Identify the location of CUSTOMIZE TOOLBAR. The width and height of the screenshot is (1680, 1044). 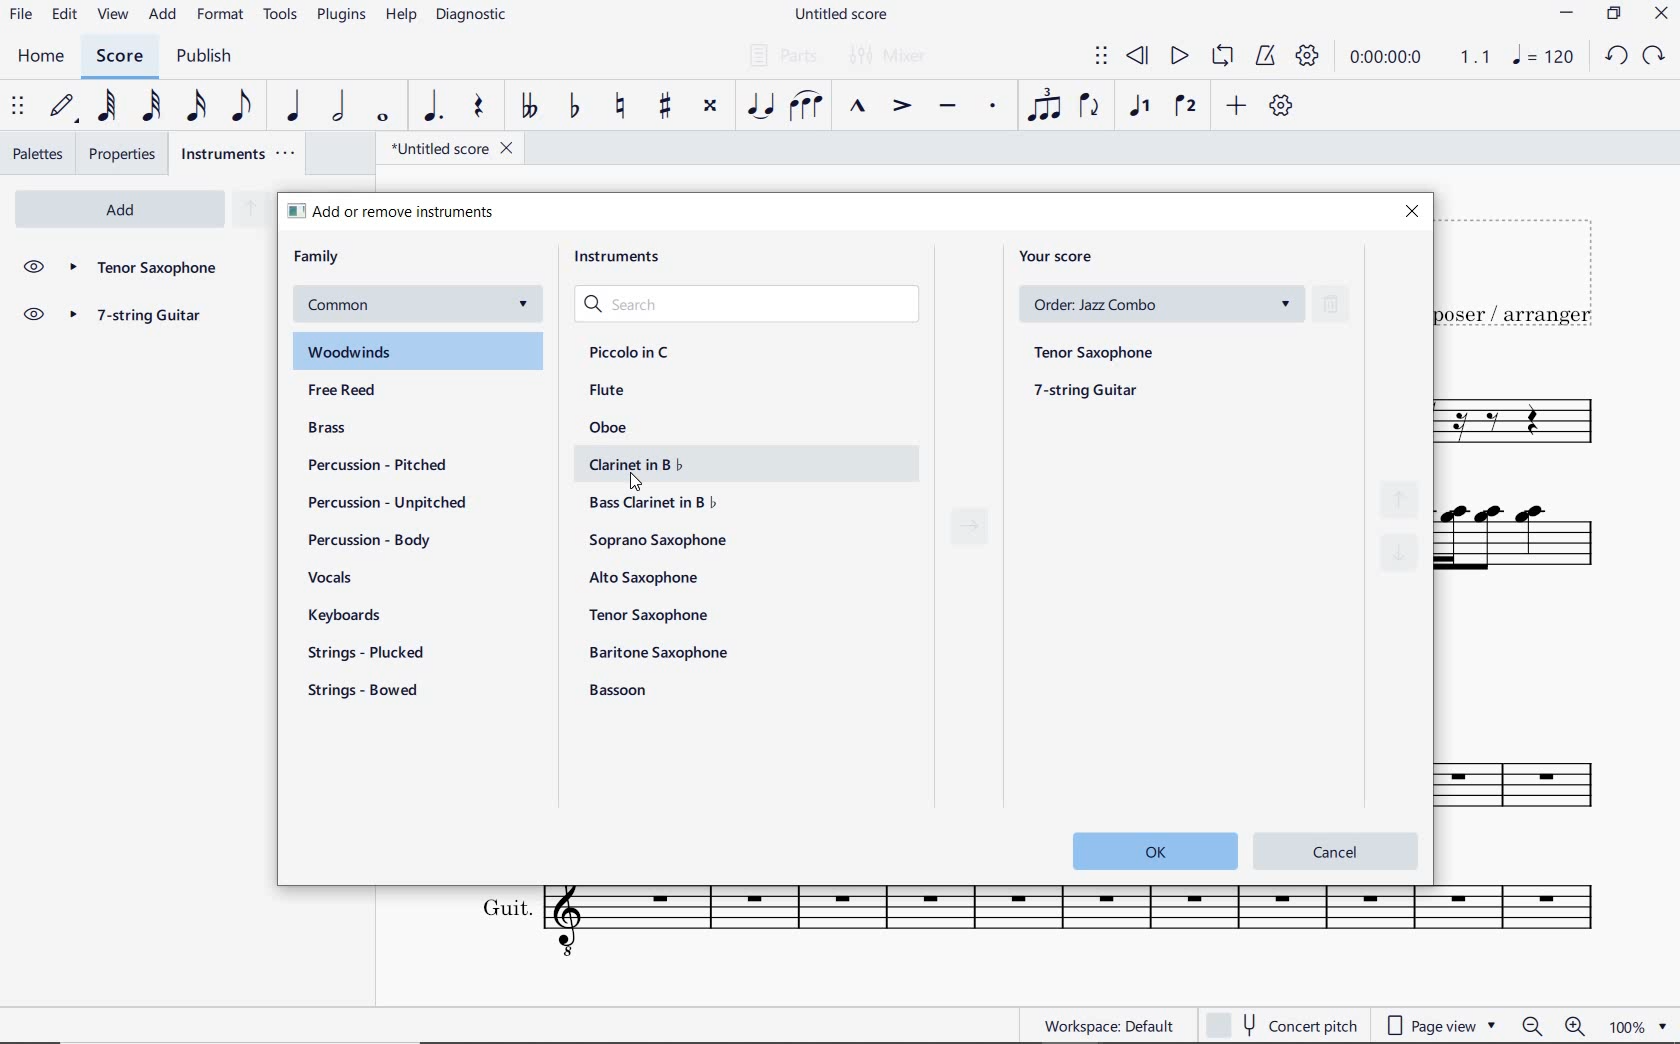
(1280, 106).